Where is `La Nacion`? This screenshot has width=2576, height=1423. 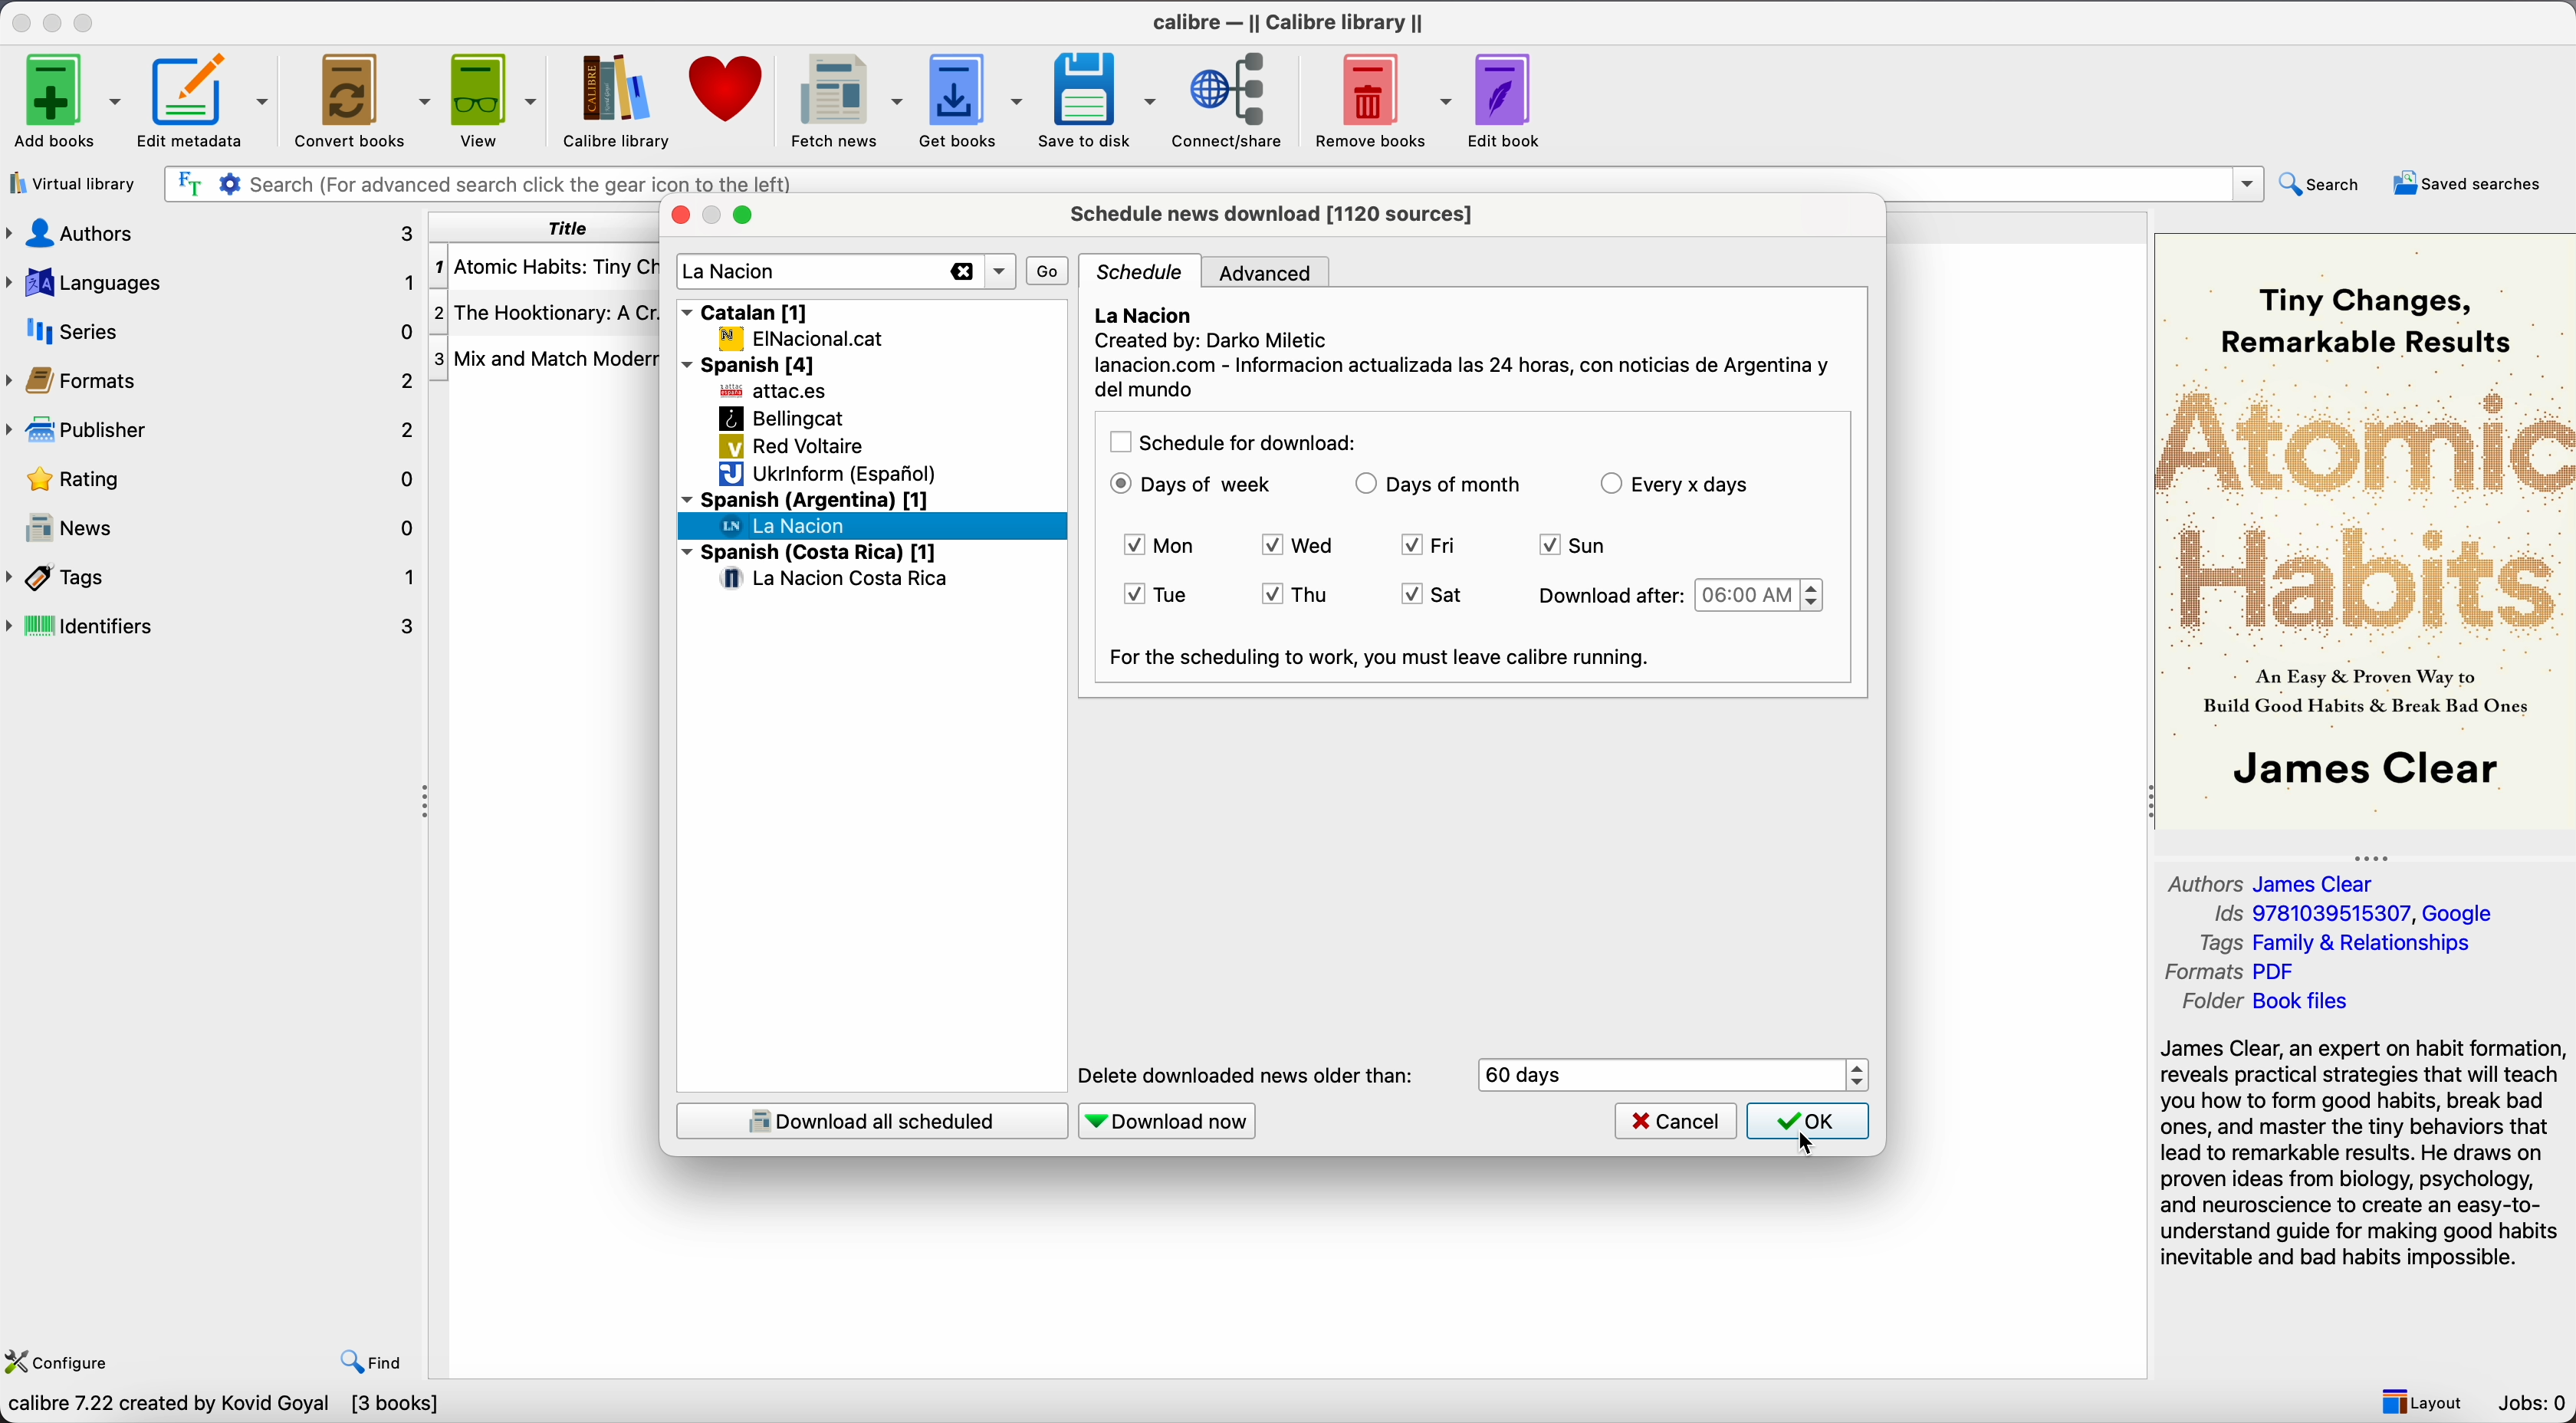
La Nacion is located at coordinates (1146, 314).